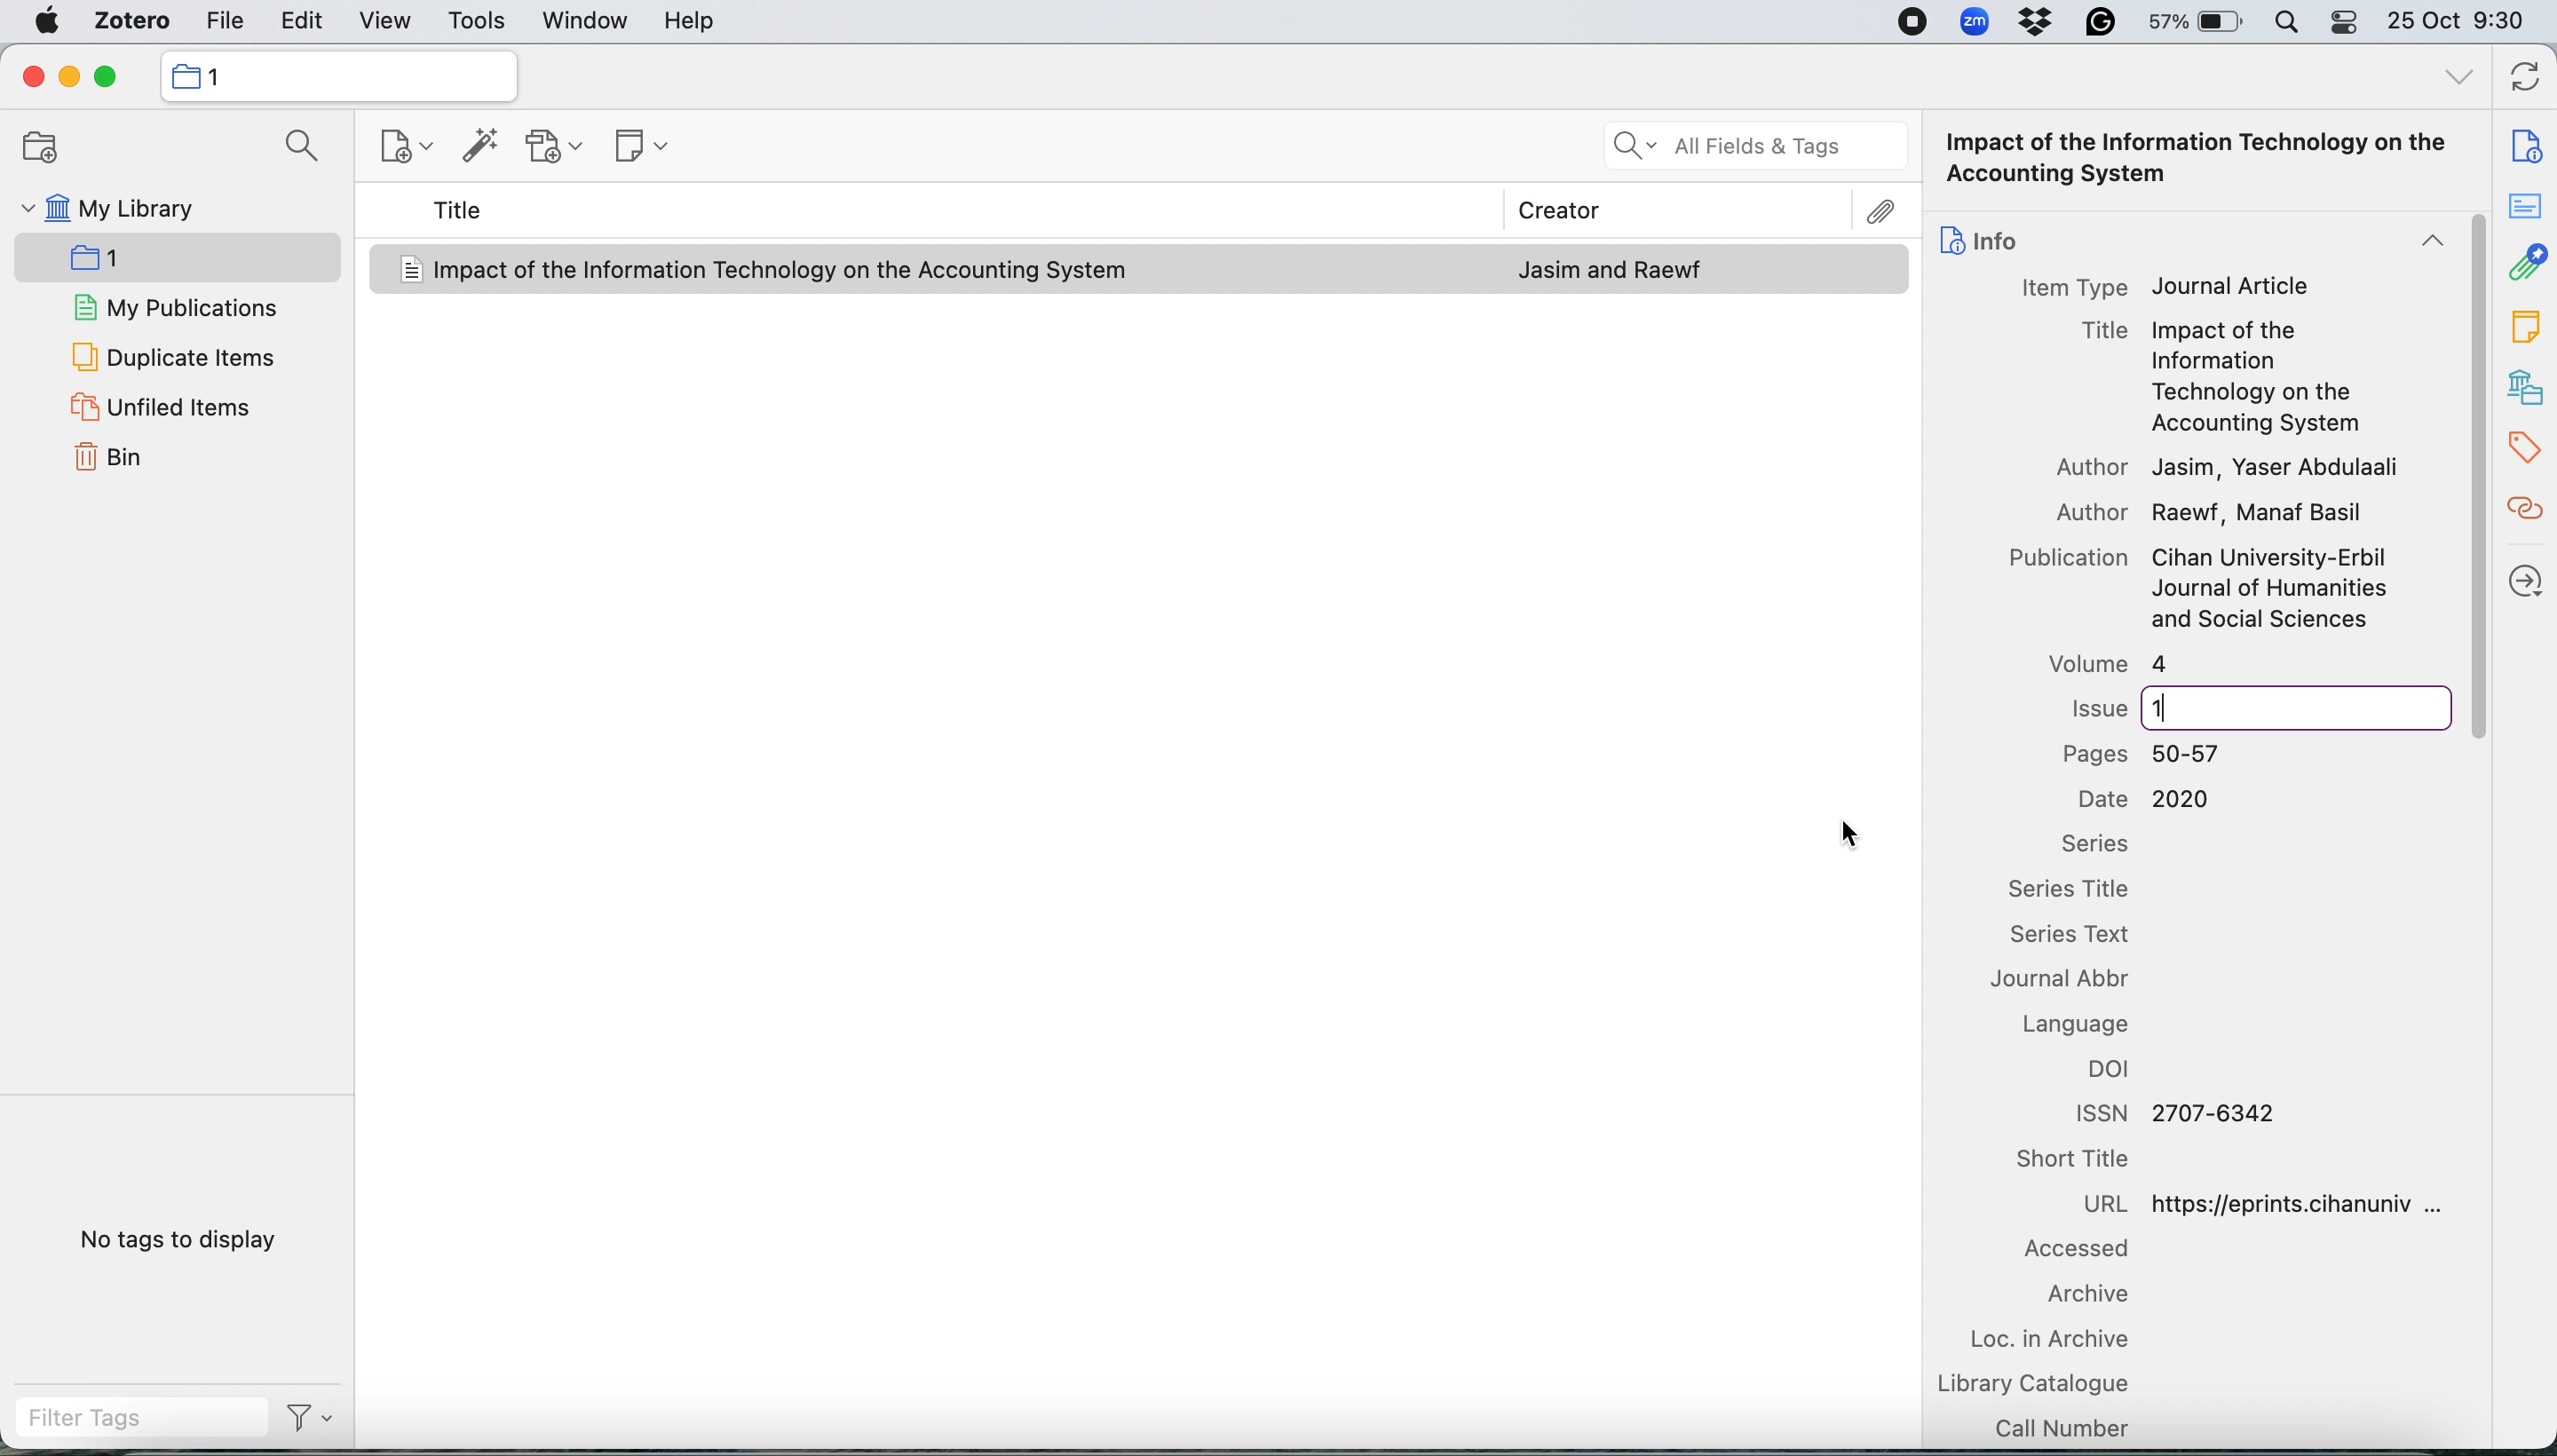 Image resolution: width=2557 pixels, height=1456 pixels. I want to click on Publication, so click(2063, 560).